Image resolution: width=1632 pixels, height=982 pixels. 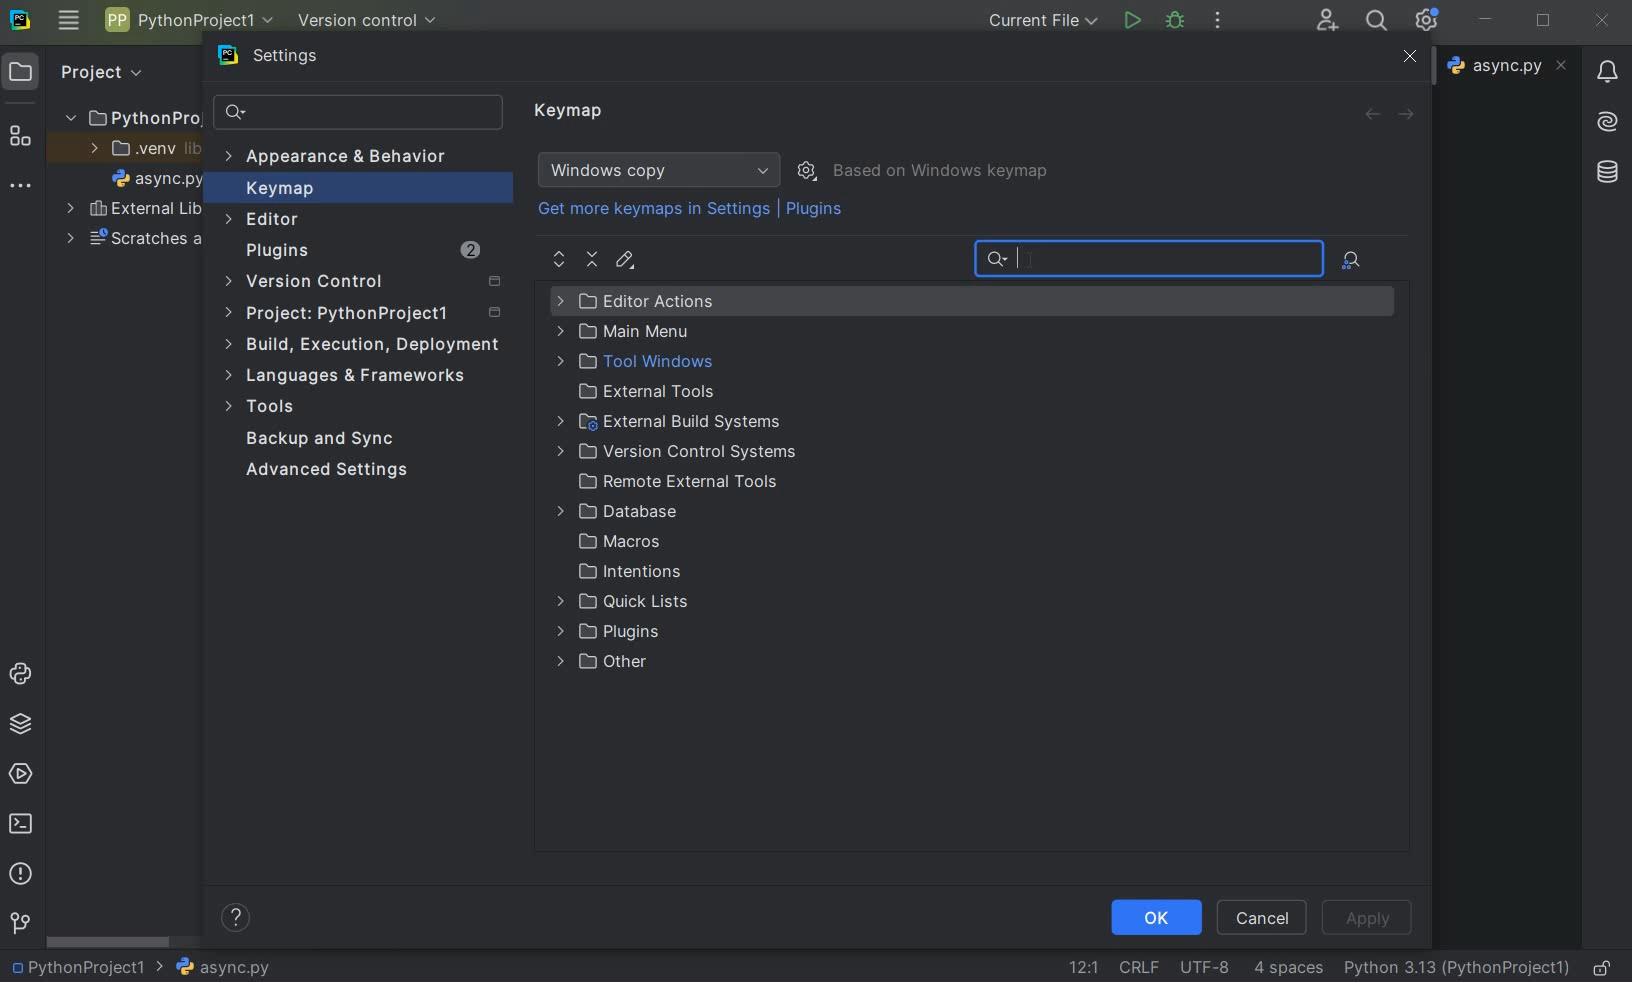 I want to click on indent, so click(x=1288, y=968).